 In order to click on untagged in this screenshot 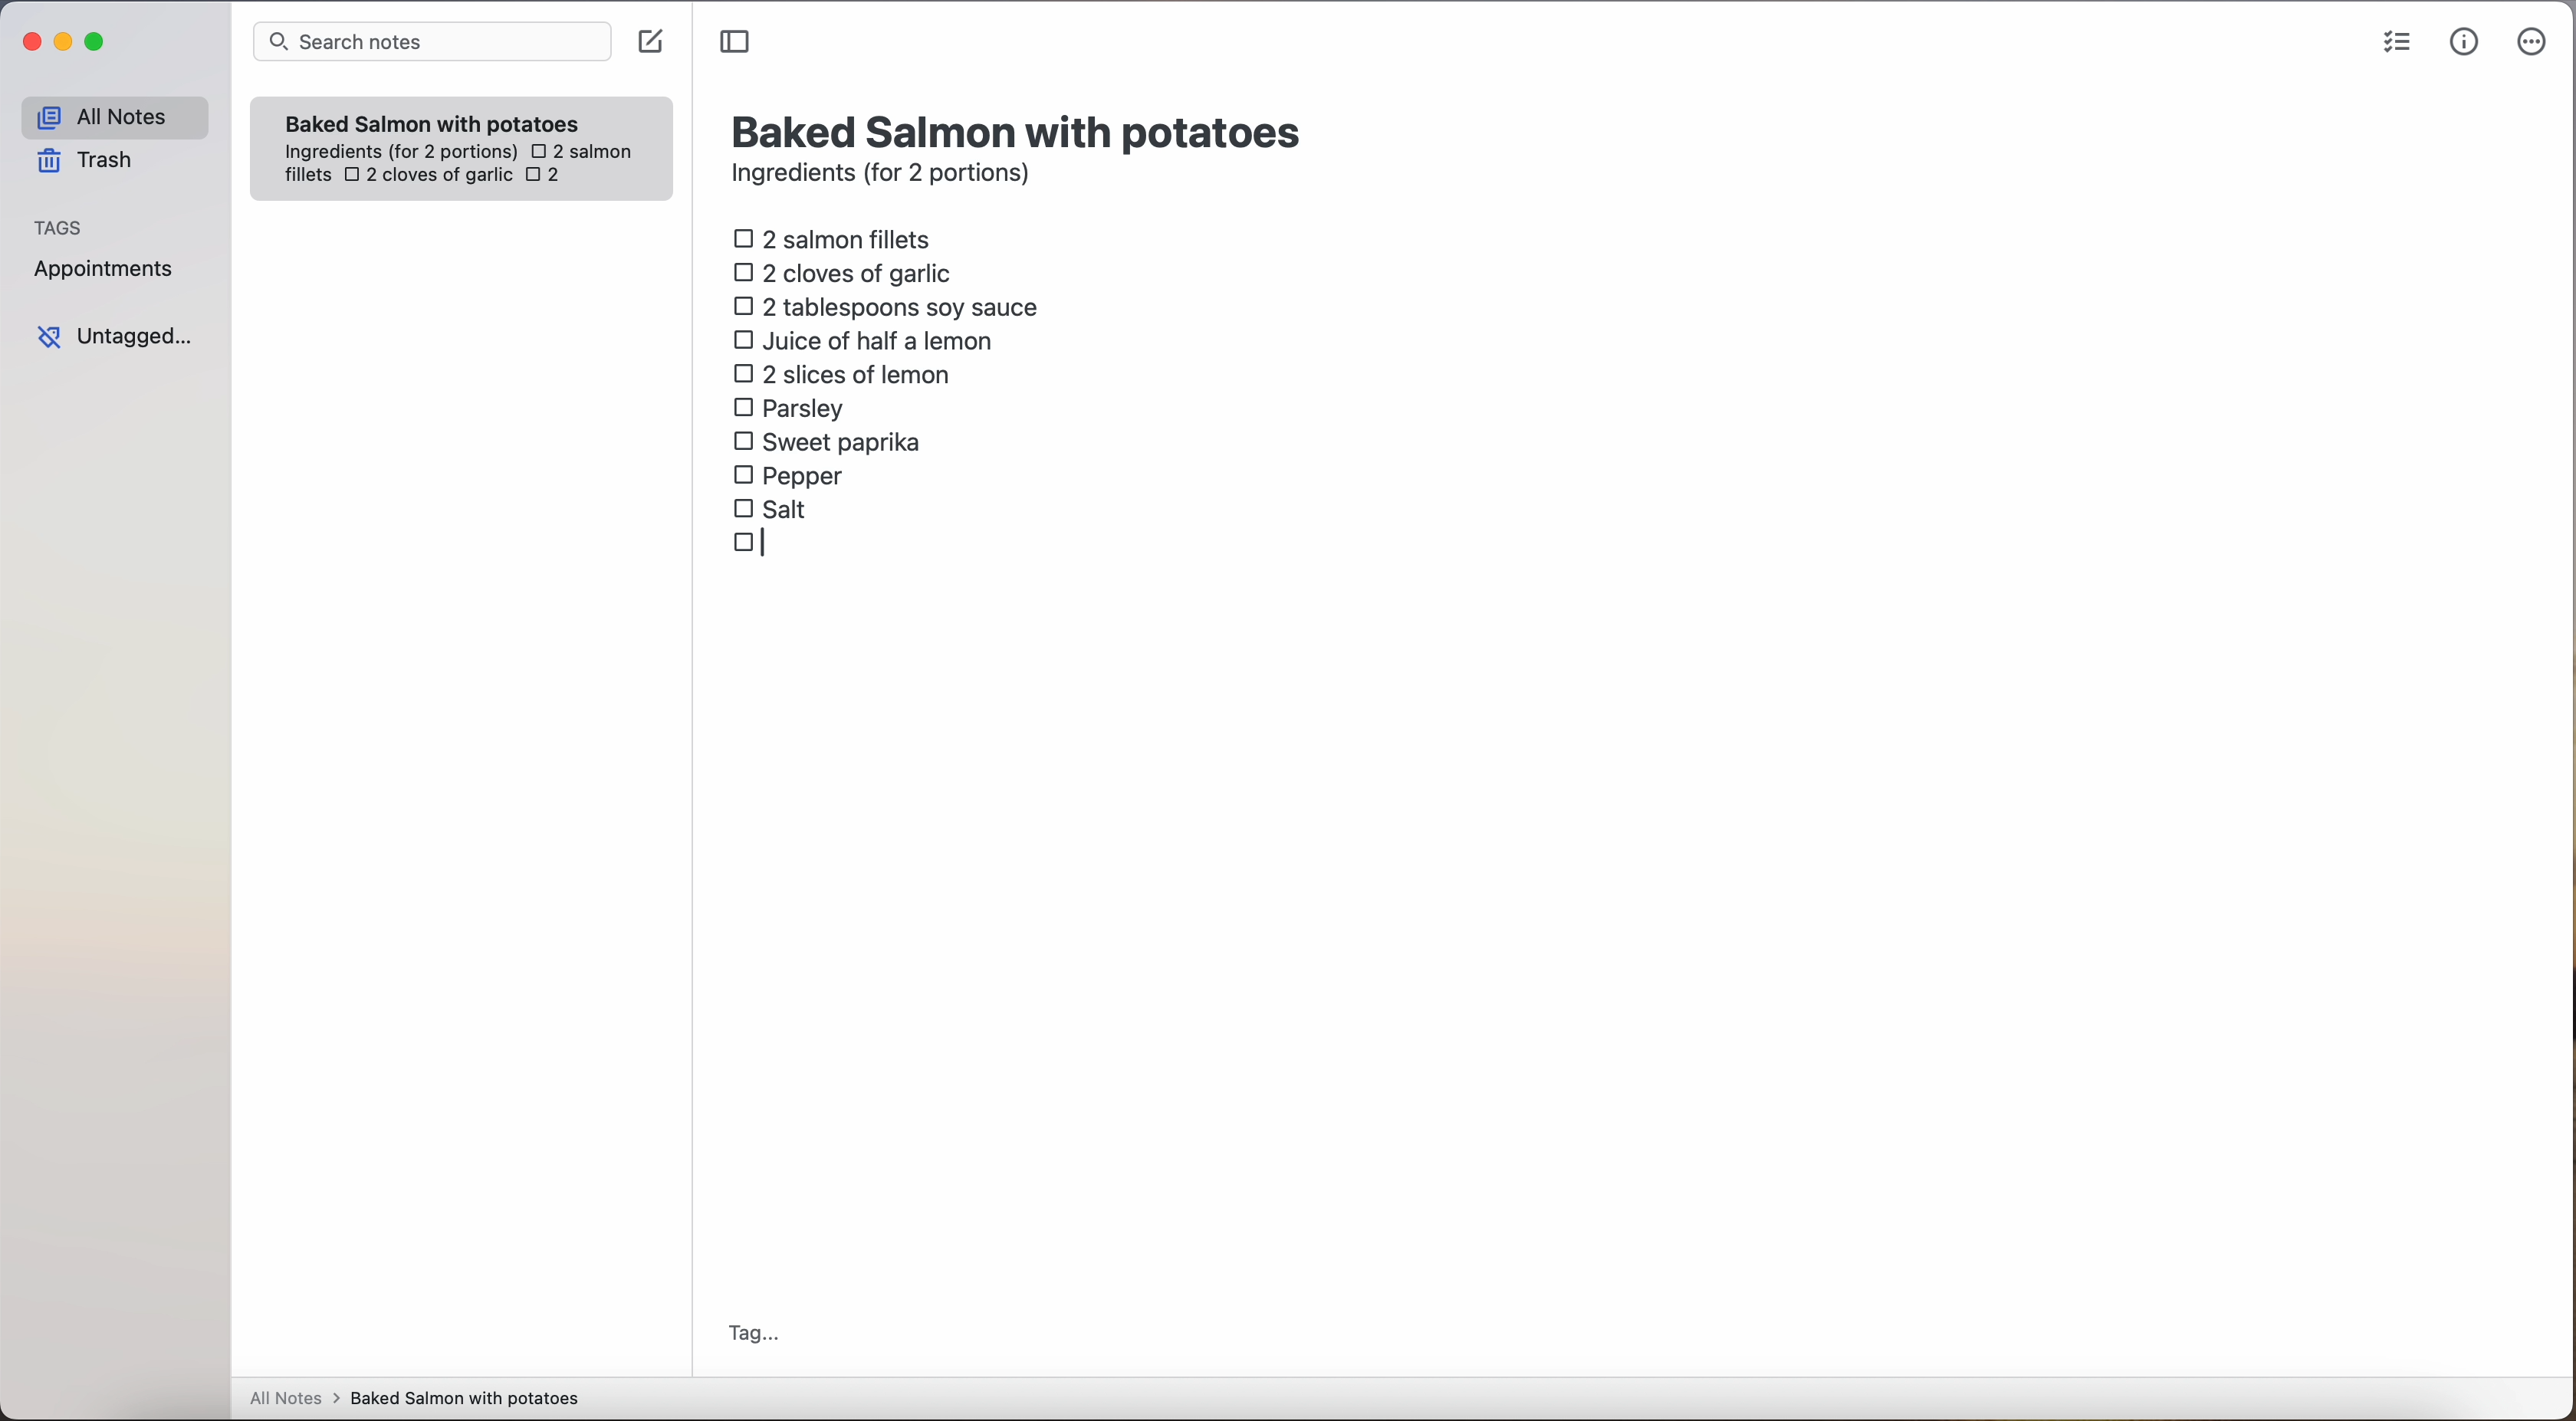, I will do `click(117, 336)`.